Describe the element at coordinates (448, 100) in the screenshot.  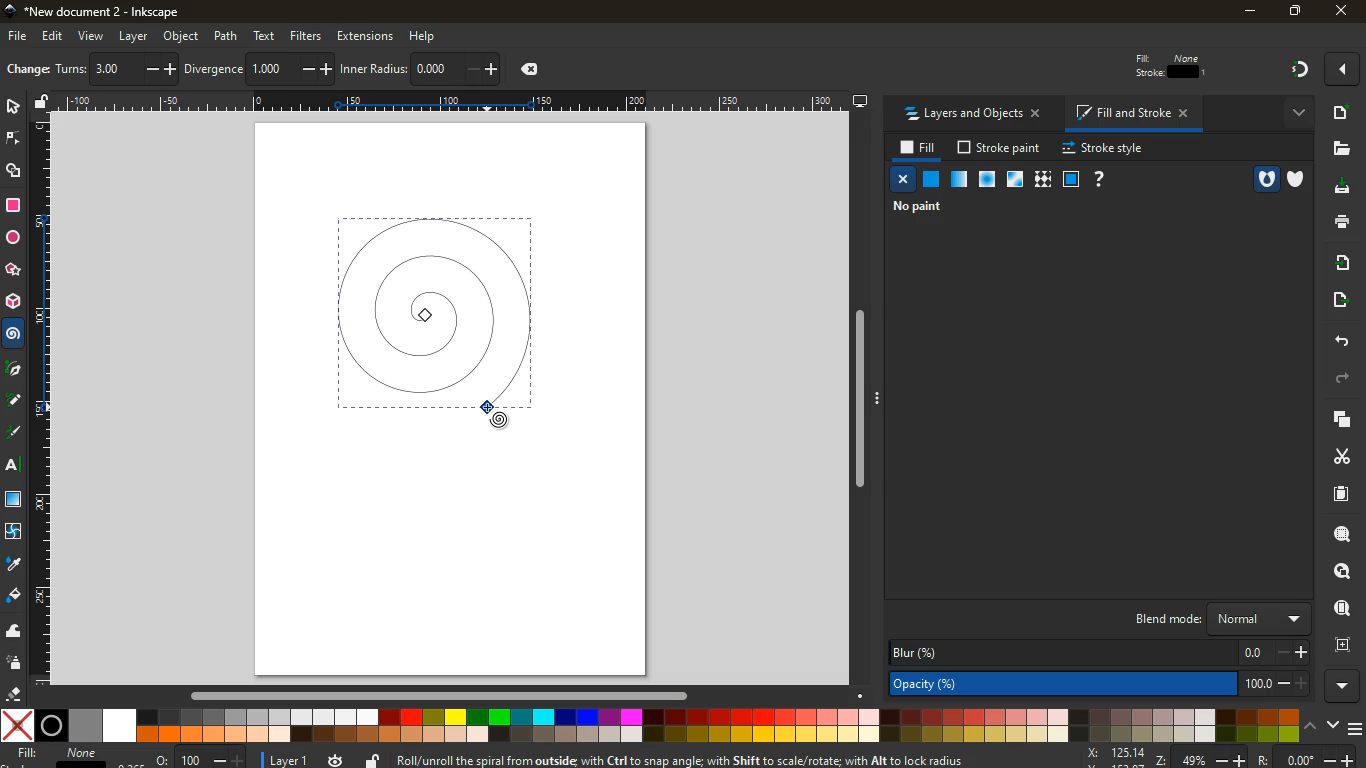
I see `spiral size` at that location.